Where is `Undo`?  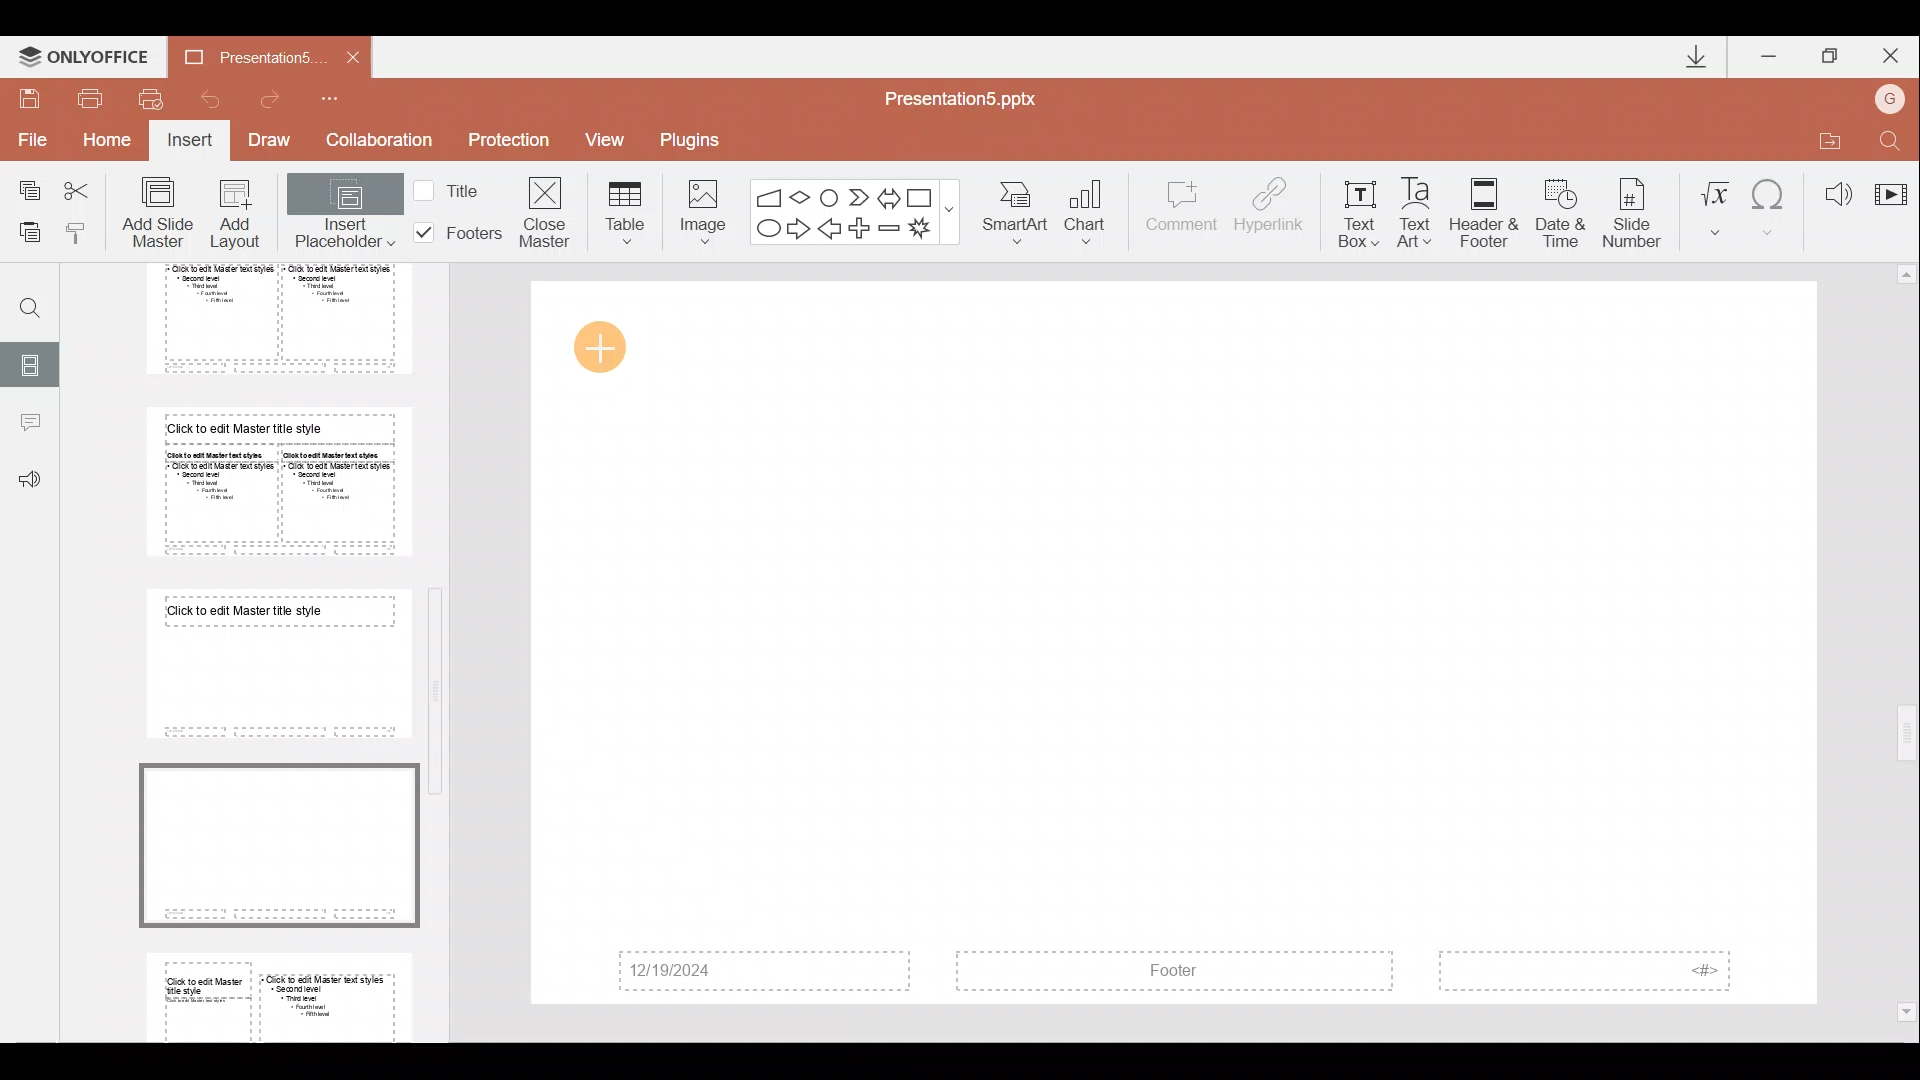 Undo is located at coordinates (209, 98).